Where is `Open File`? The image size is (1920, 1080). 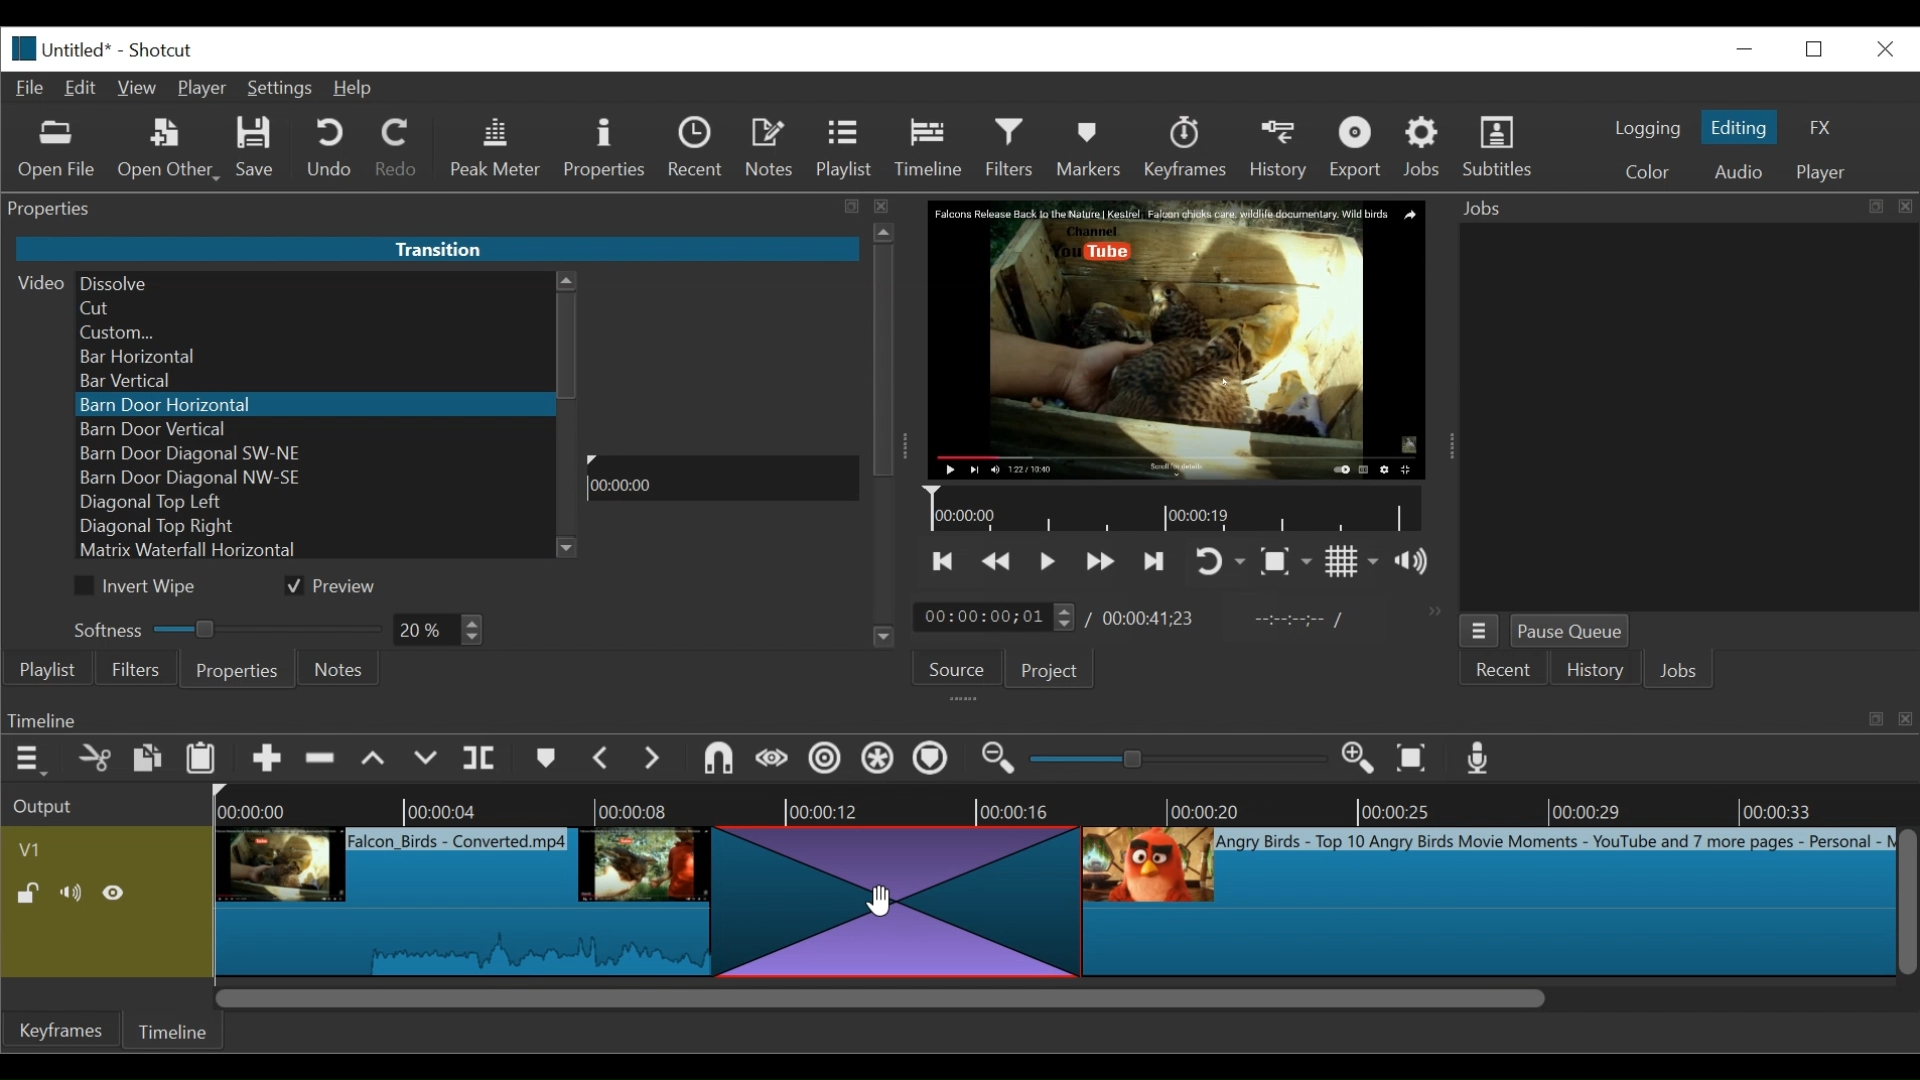
Open File is located at coordinates (57, 150).